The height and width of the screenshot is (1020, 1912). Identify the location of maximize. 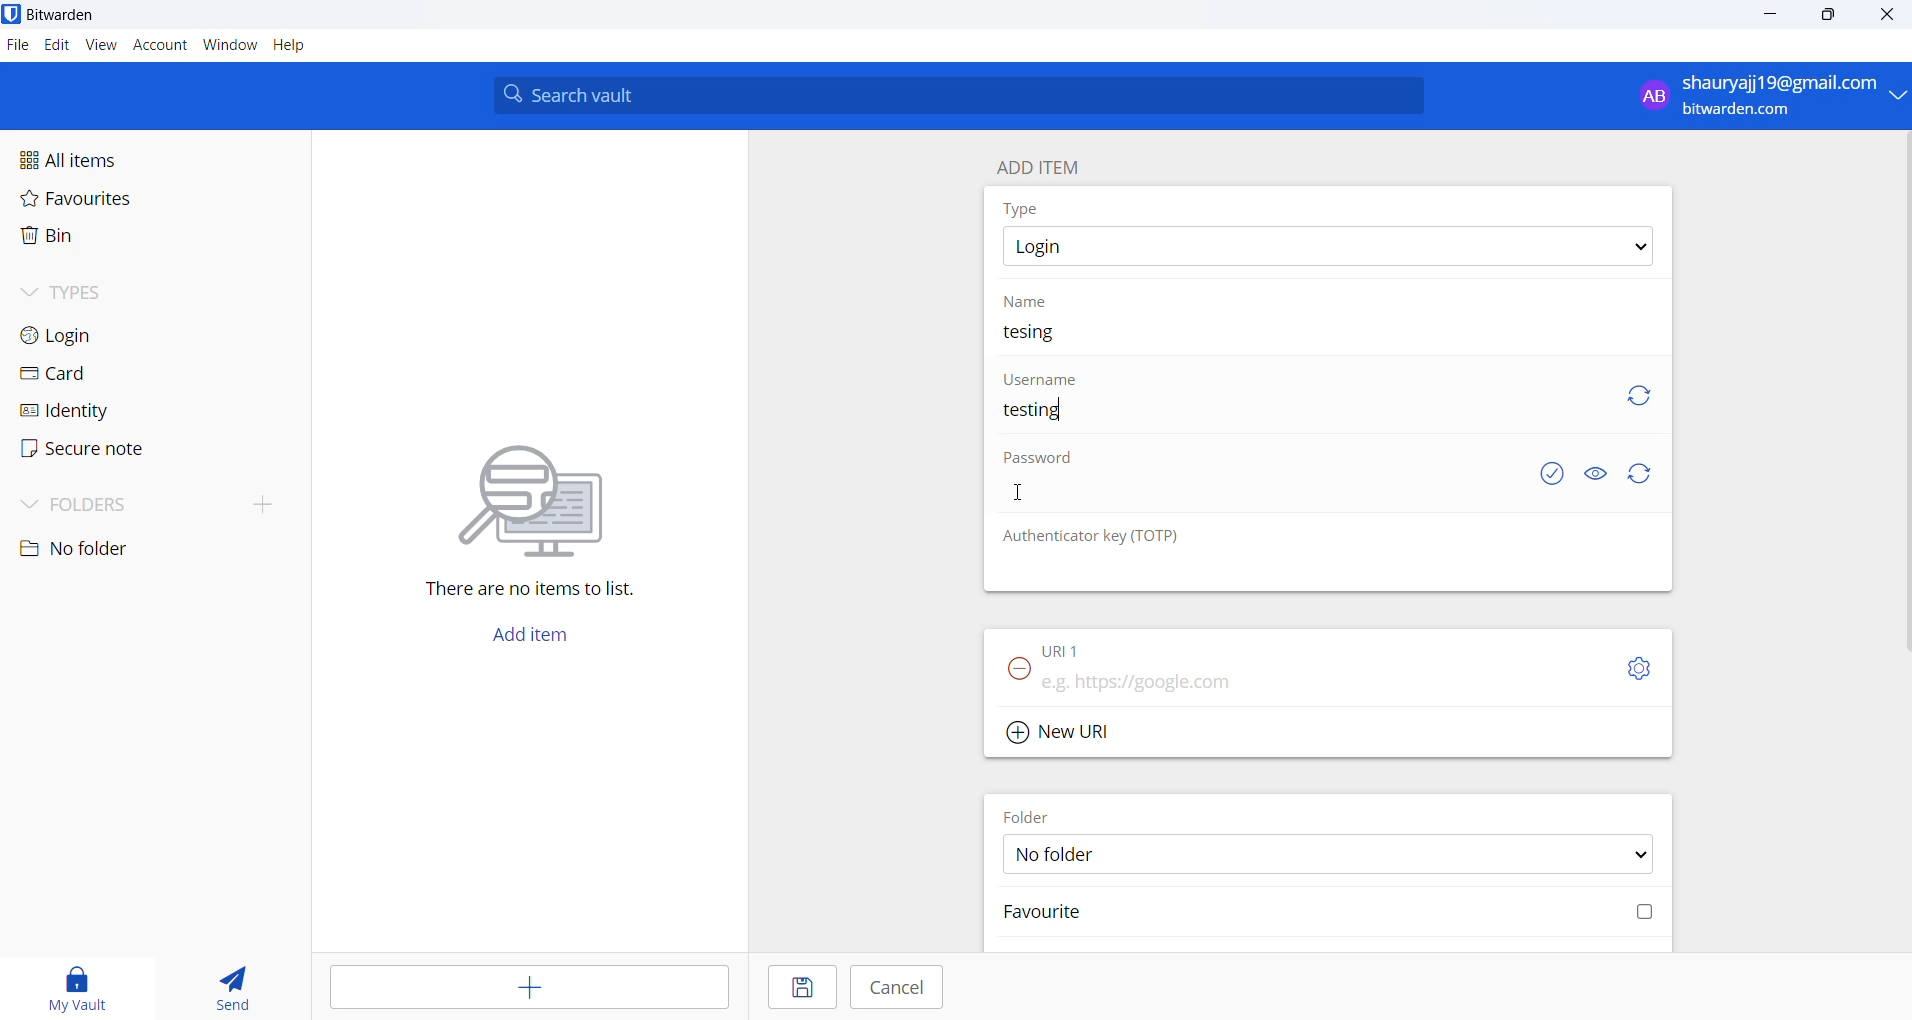
(1830, 17).